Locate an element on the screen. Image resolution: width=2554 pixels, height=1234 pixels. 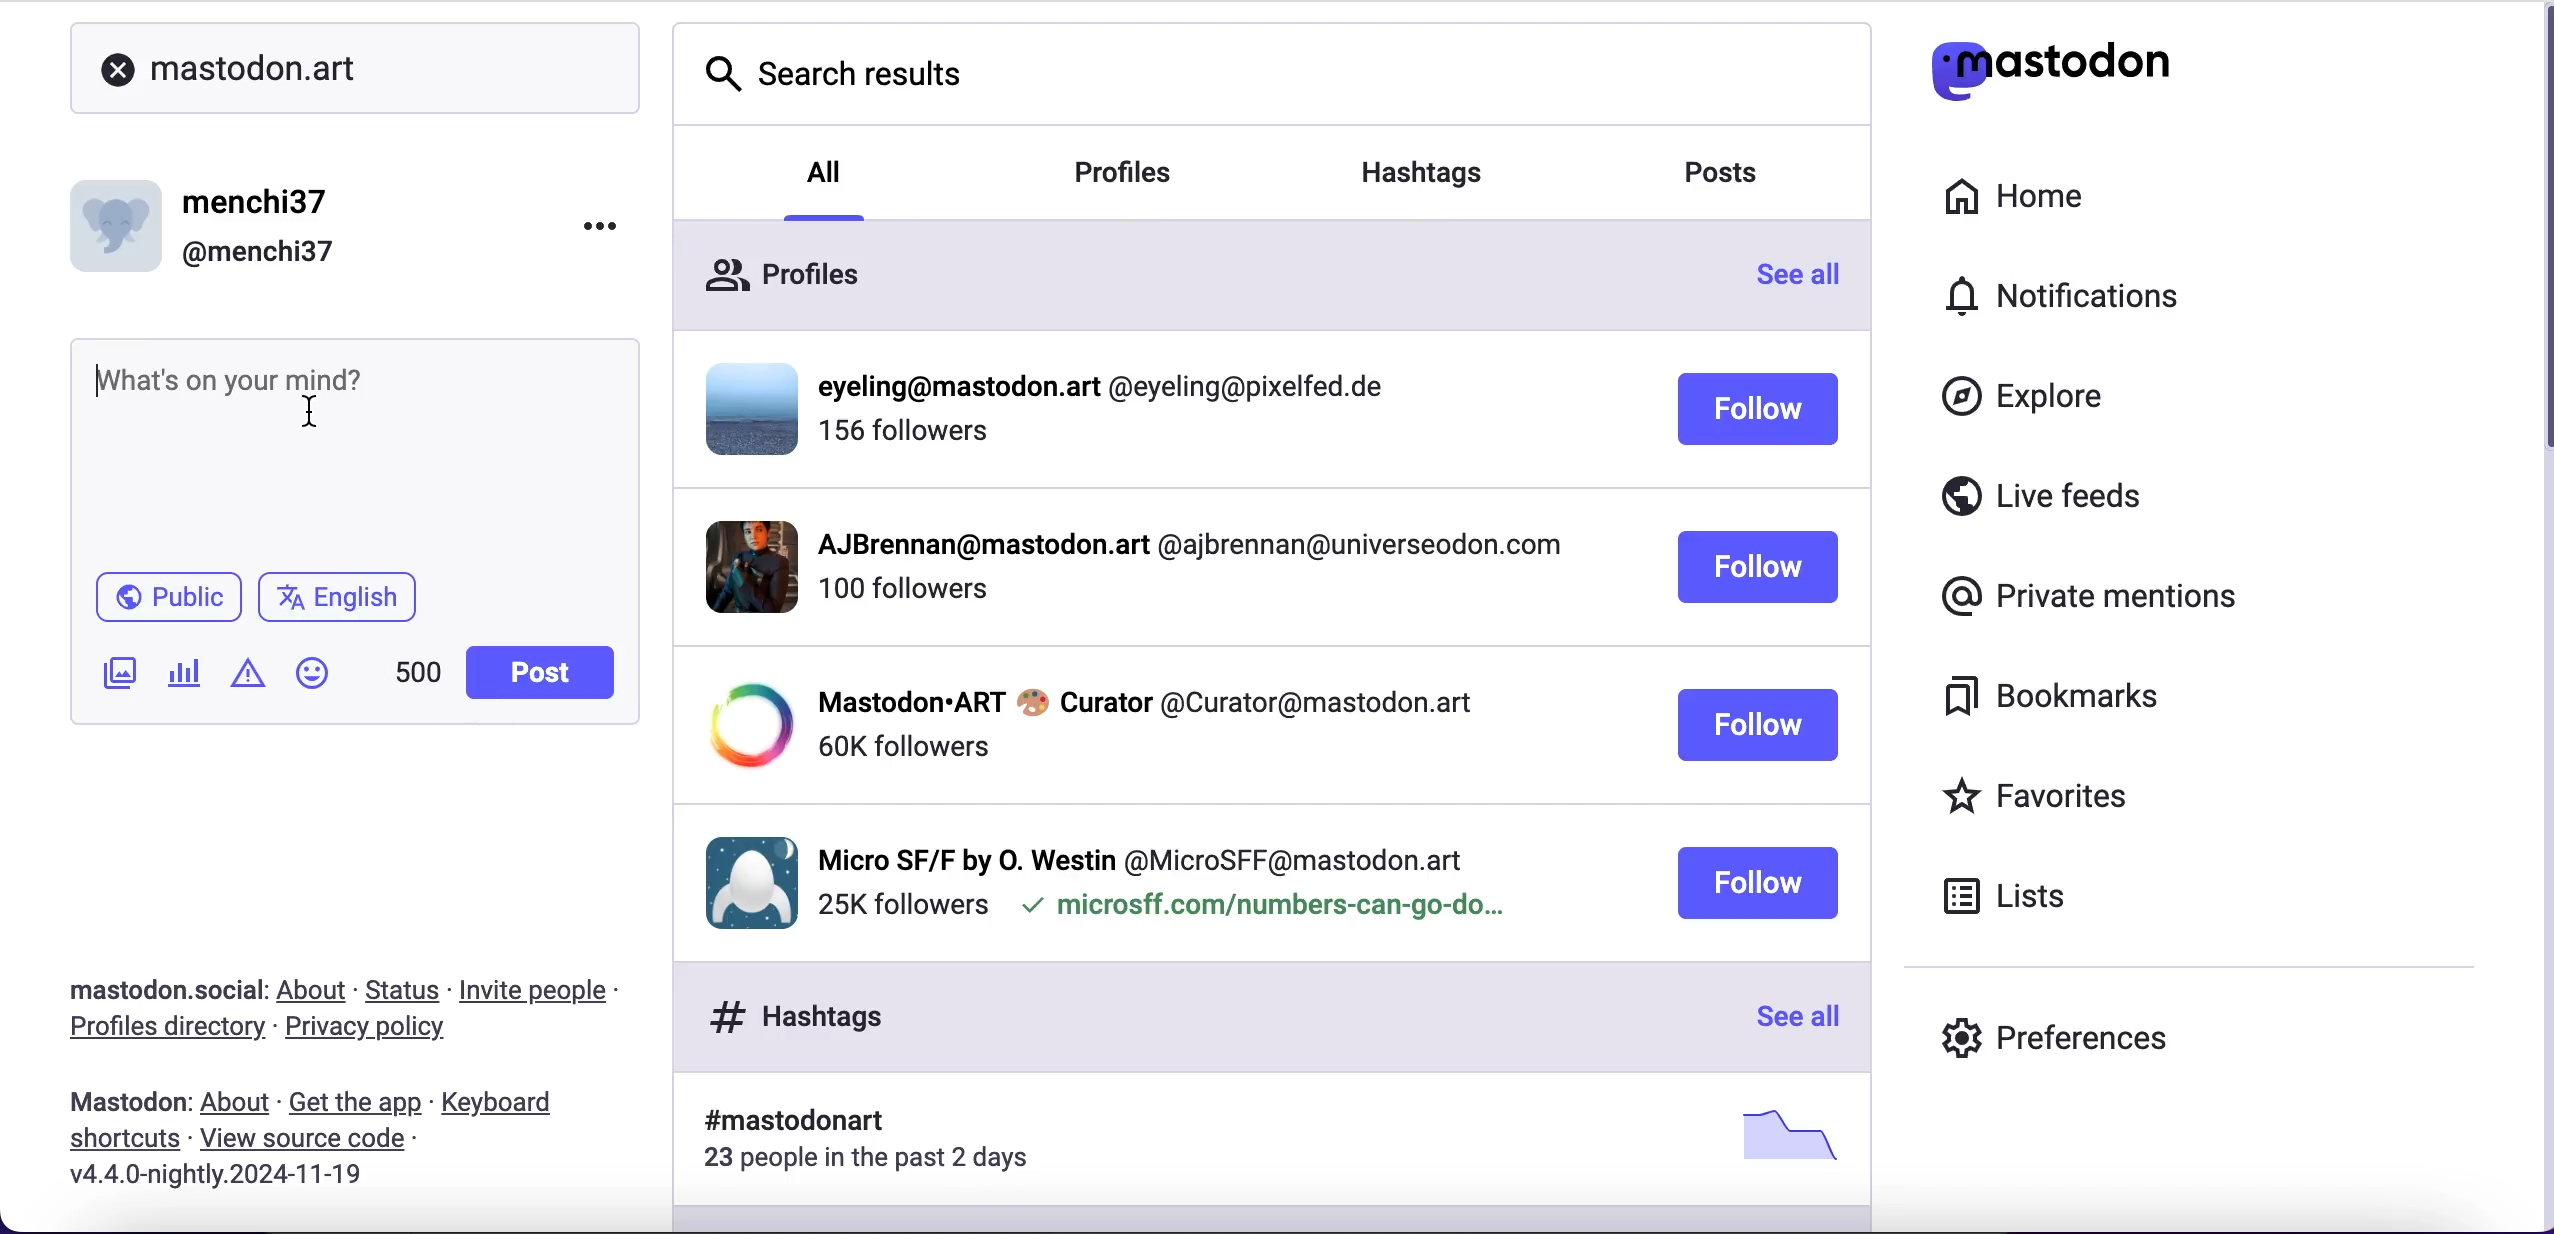
mastodon is located at coordinates (120, 1102).